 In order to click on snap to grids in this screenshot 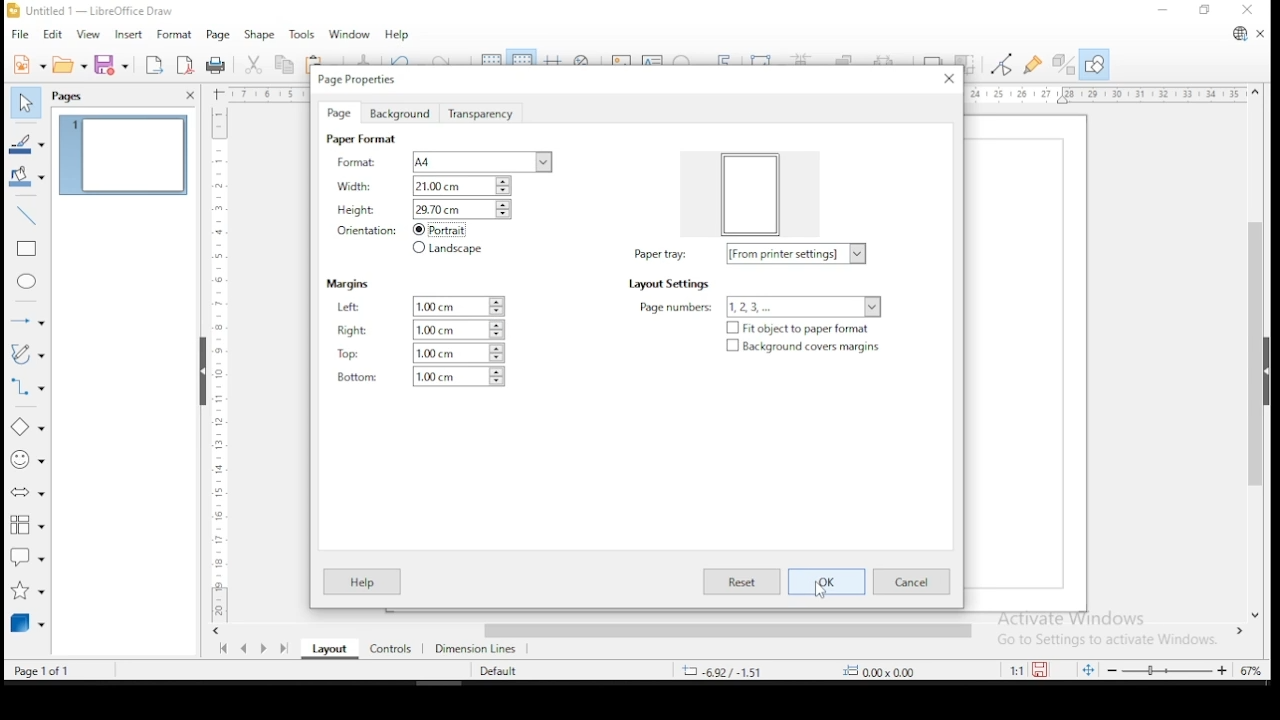, I will do `click(521, 59)`.